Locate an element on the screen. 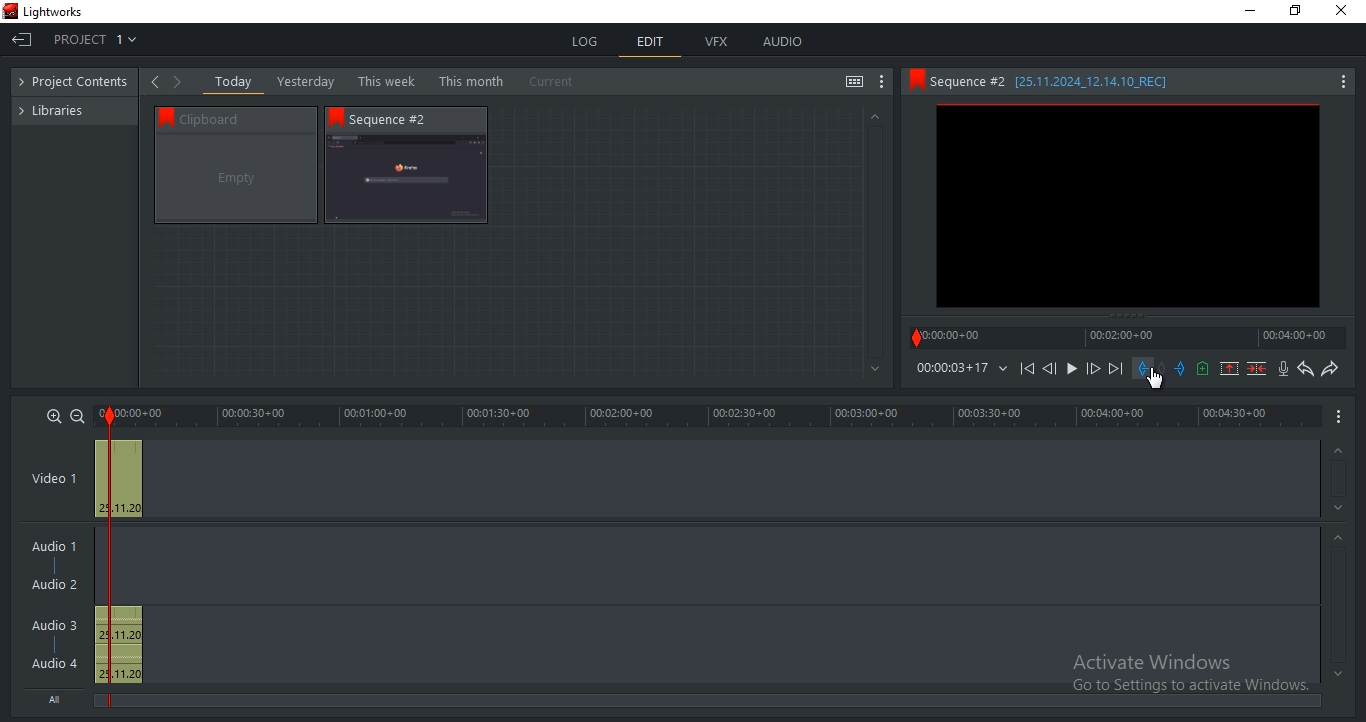  Move backward is located at coordinates (1030, 373).